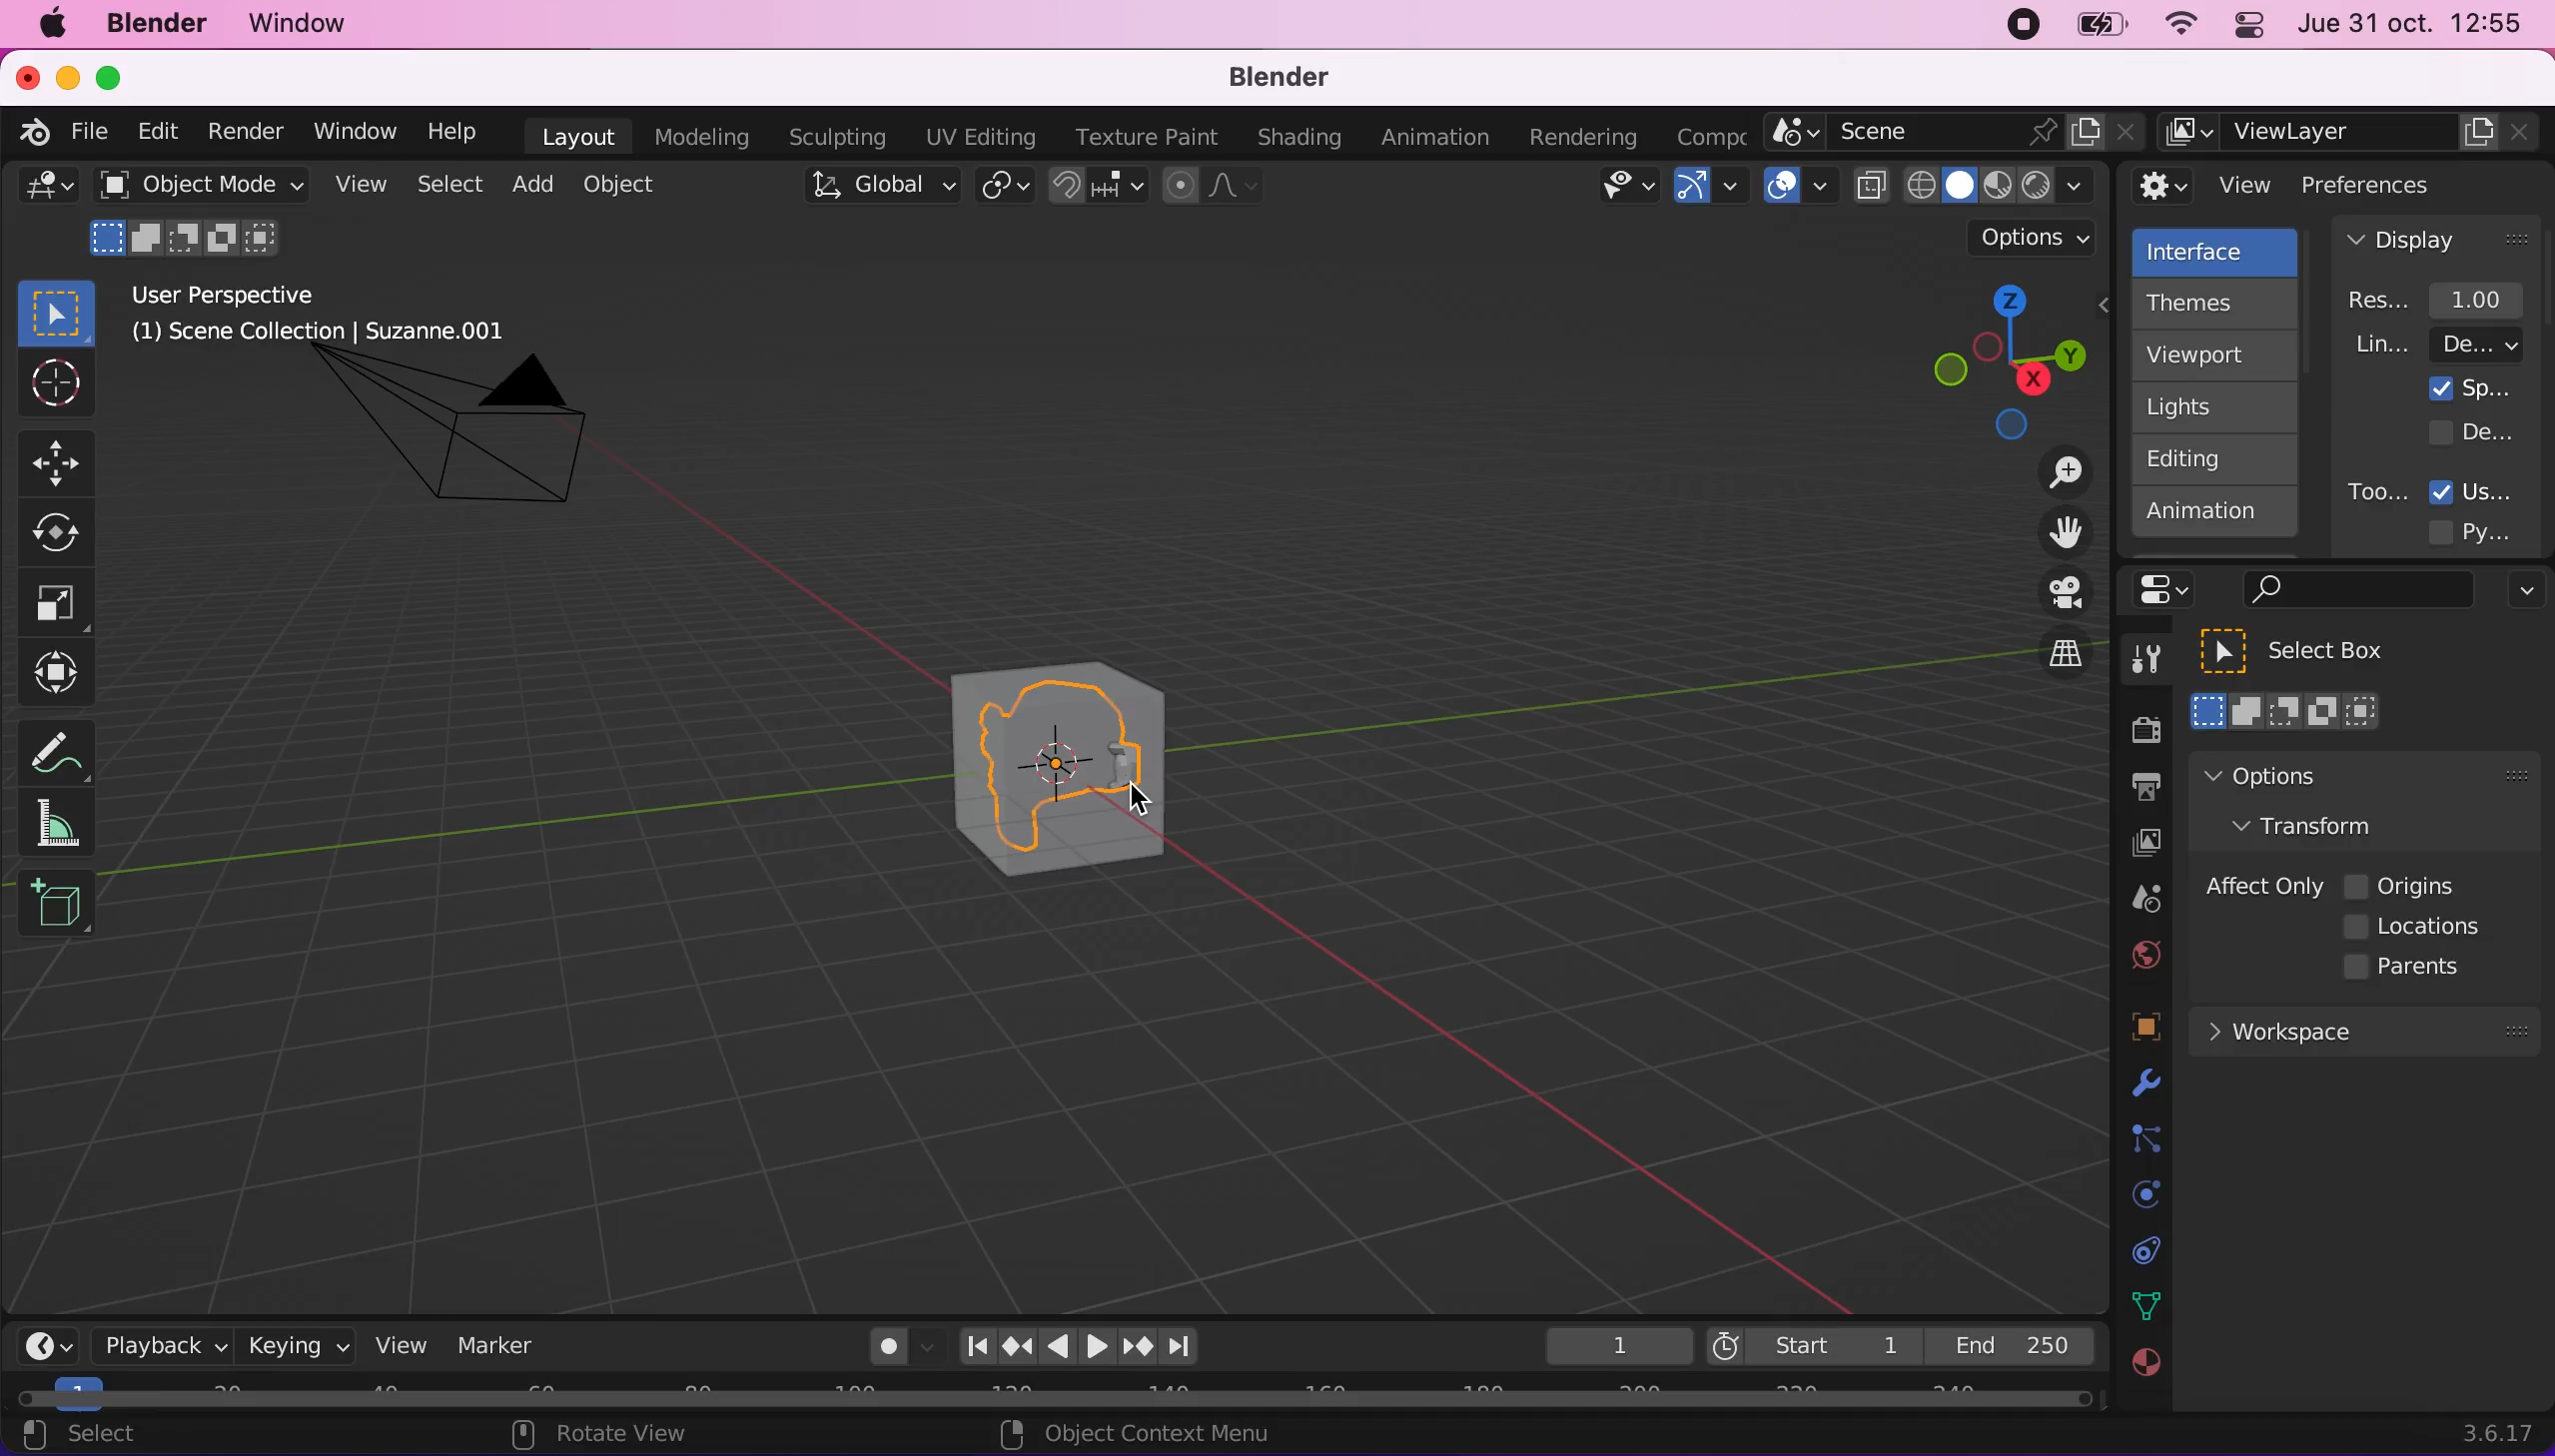  I want to click on view, so click(2204, 186).